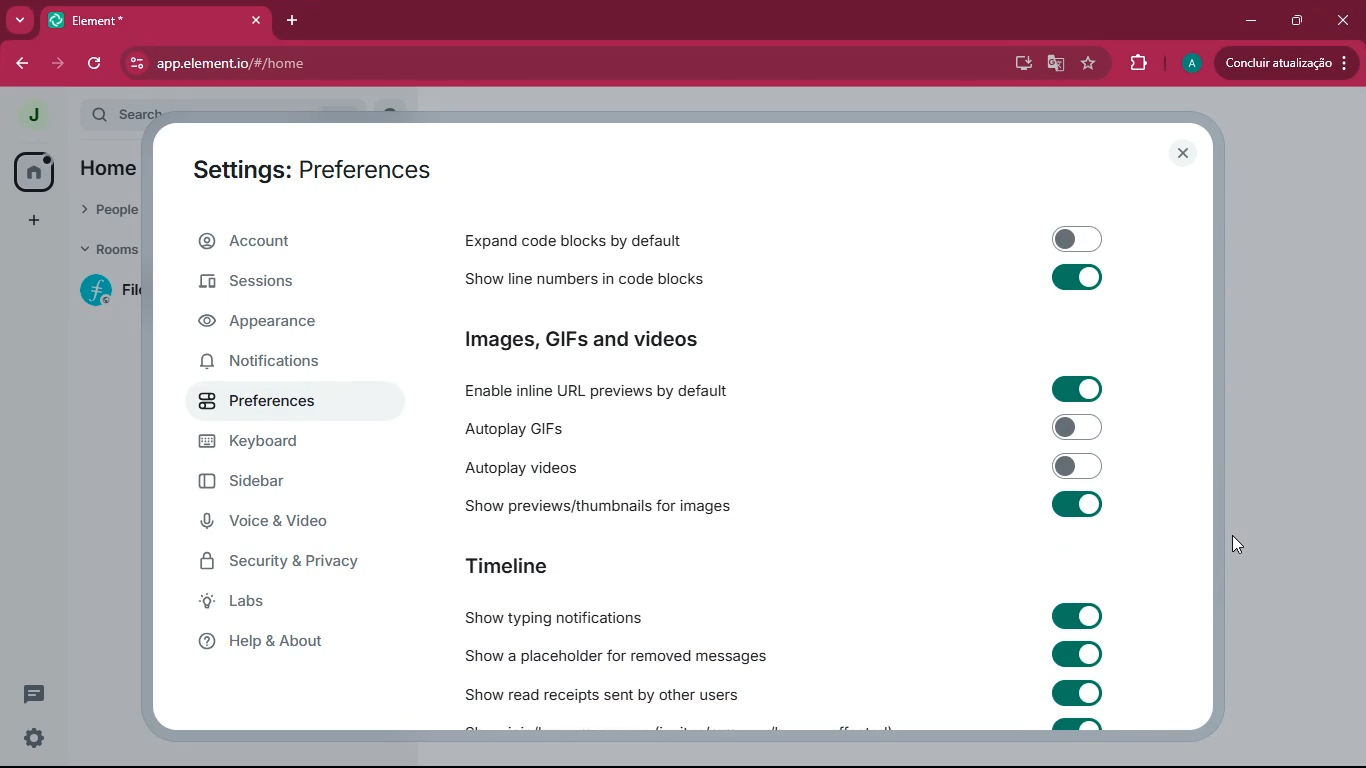 Image resolution: width=1366 pixels, height=768 pixels. Describe the element at coordinates (507, 563) in the screenshot. I see `timeline` at that location.